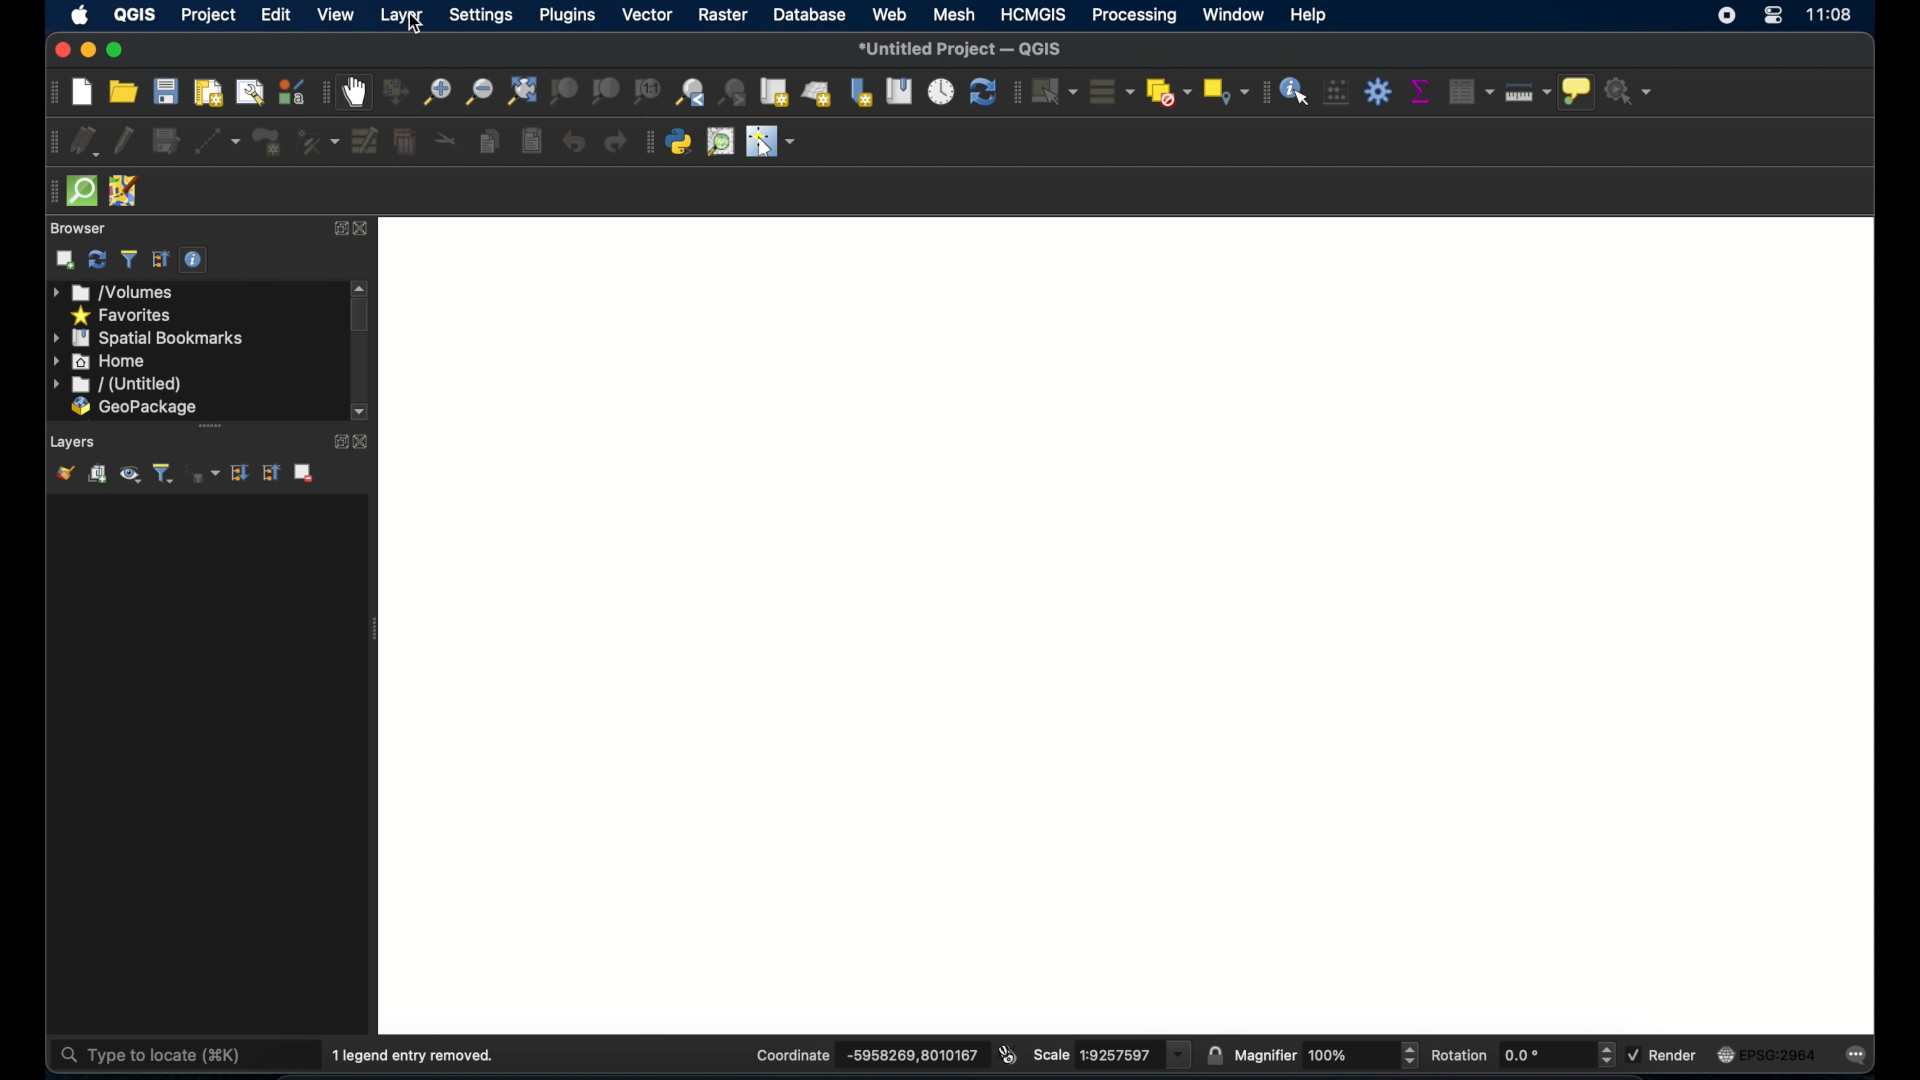  What do you see at coordinates (1108, 91) in the screenshot?
I see `select all features` at bounding box center [1108, 91].